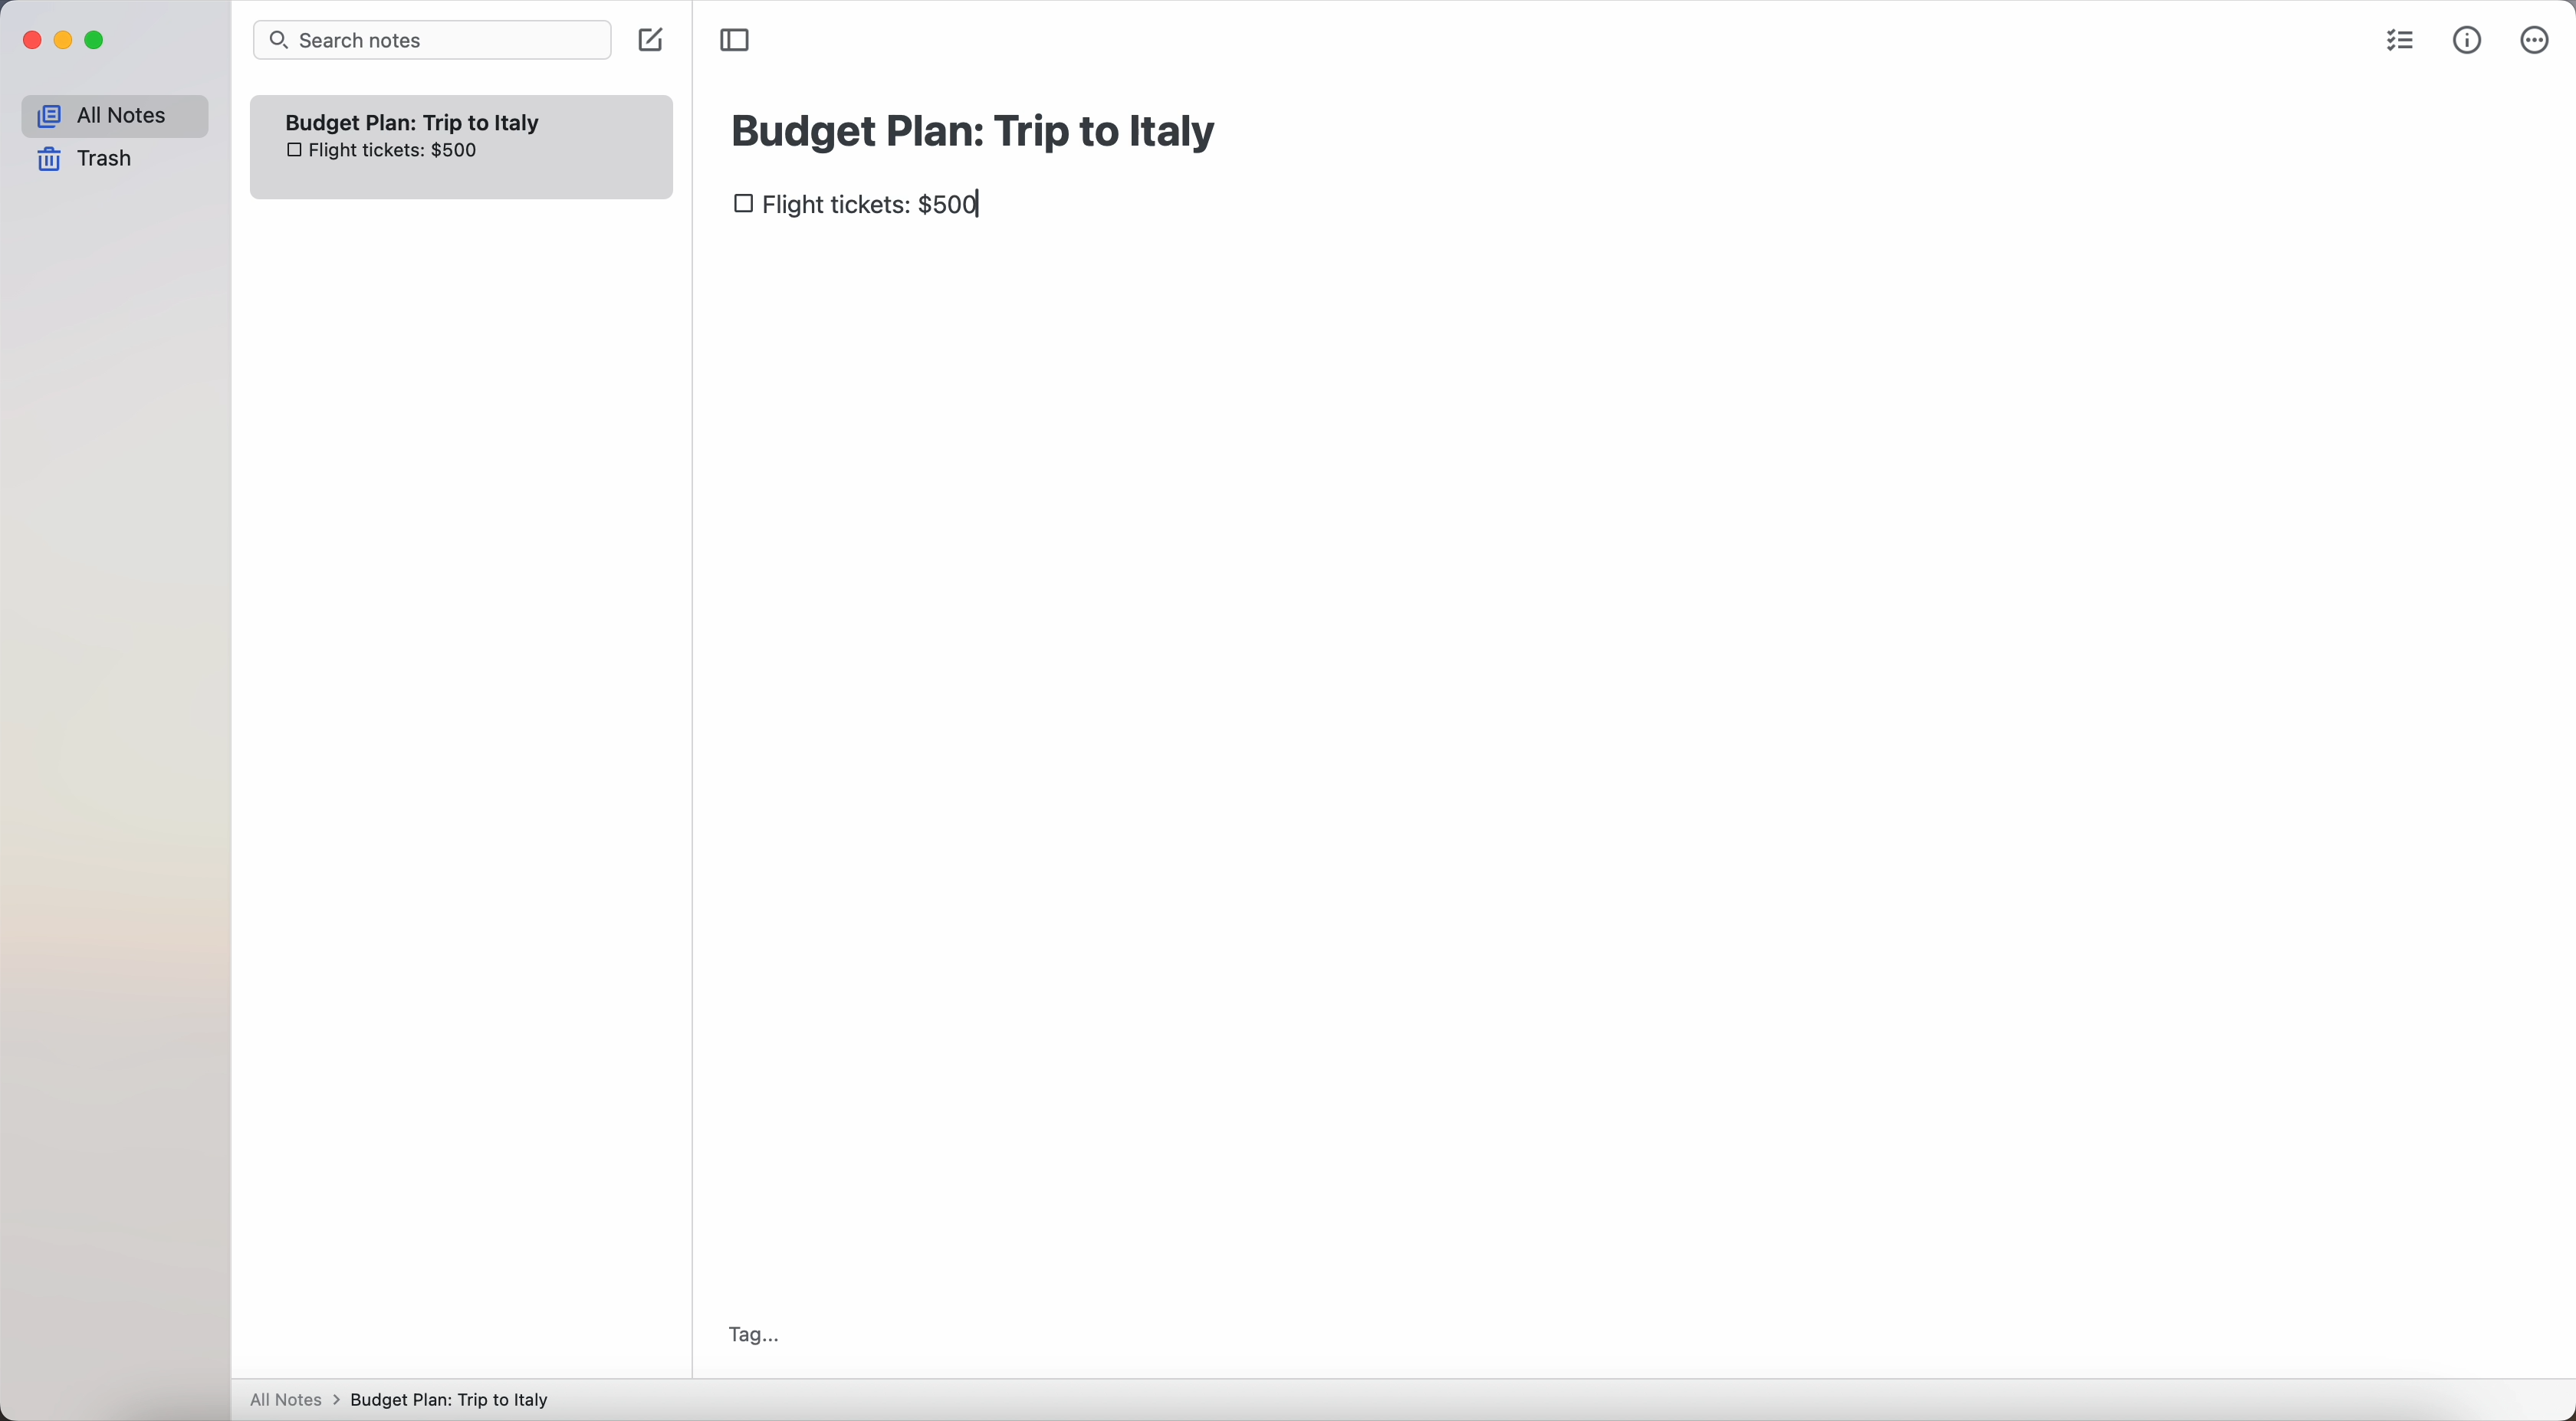 This screenshot has height=1421, width=2576. I want to click on metrics, so click(2468, 43).